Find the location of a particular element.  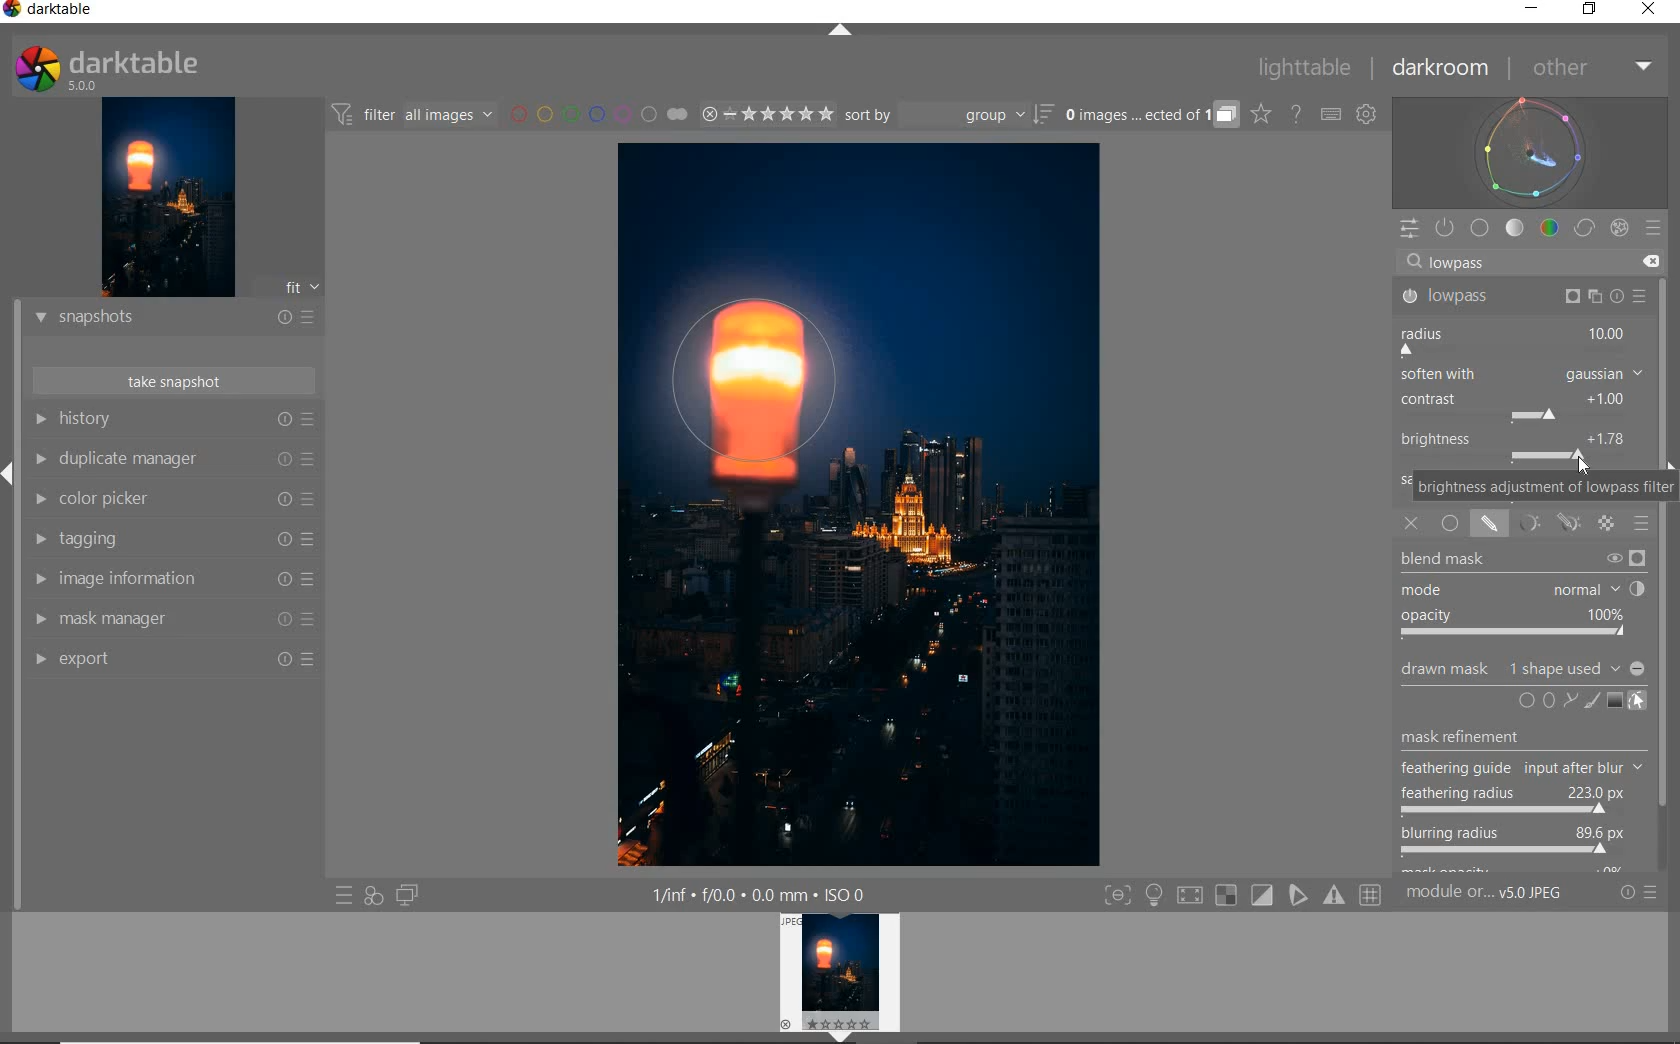

BRIGHTNESS is located at coordinates (1522, 446).